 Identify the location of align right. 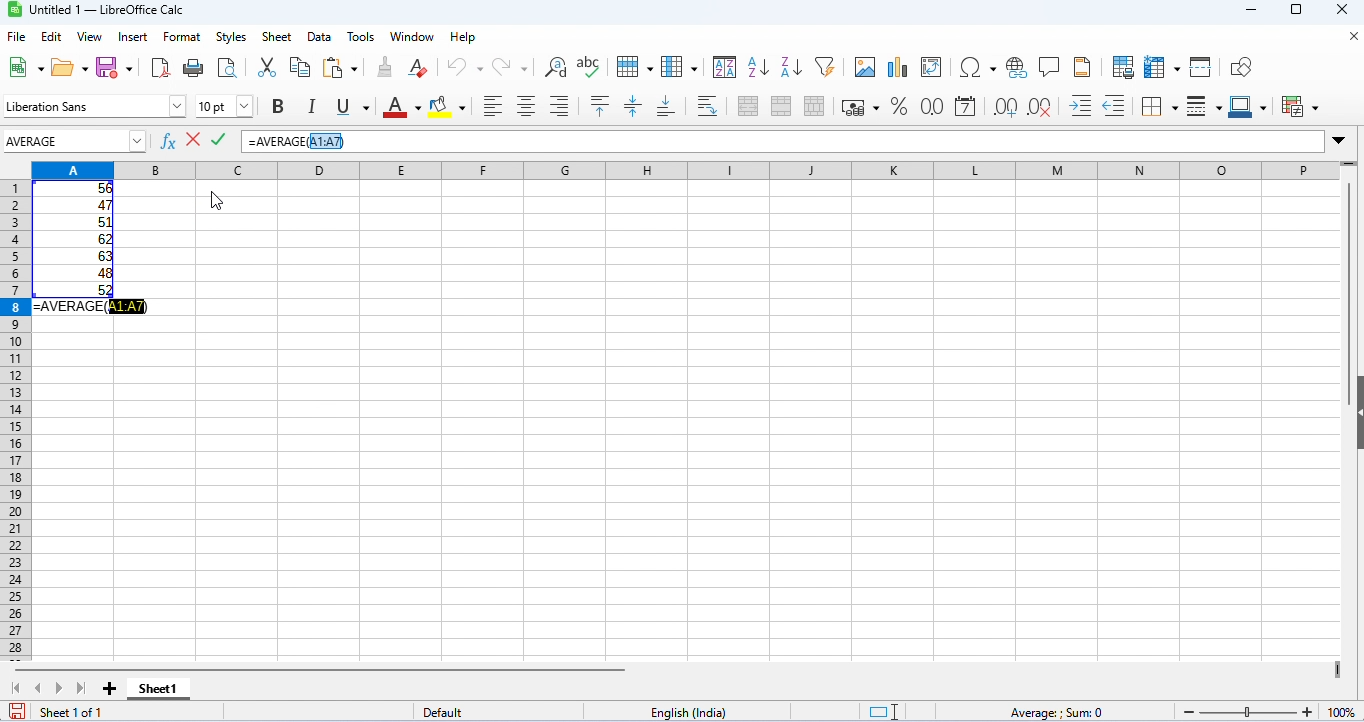
(559, 106).